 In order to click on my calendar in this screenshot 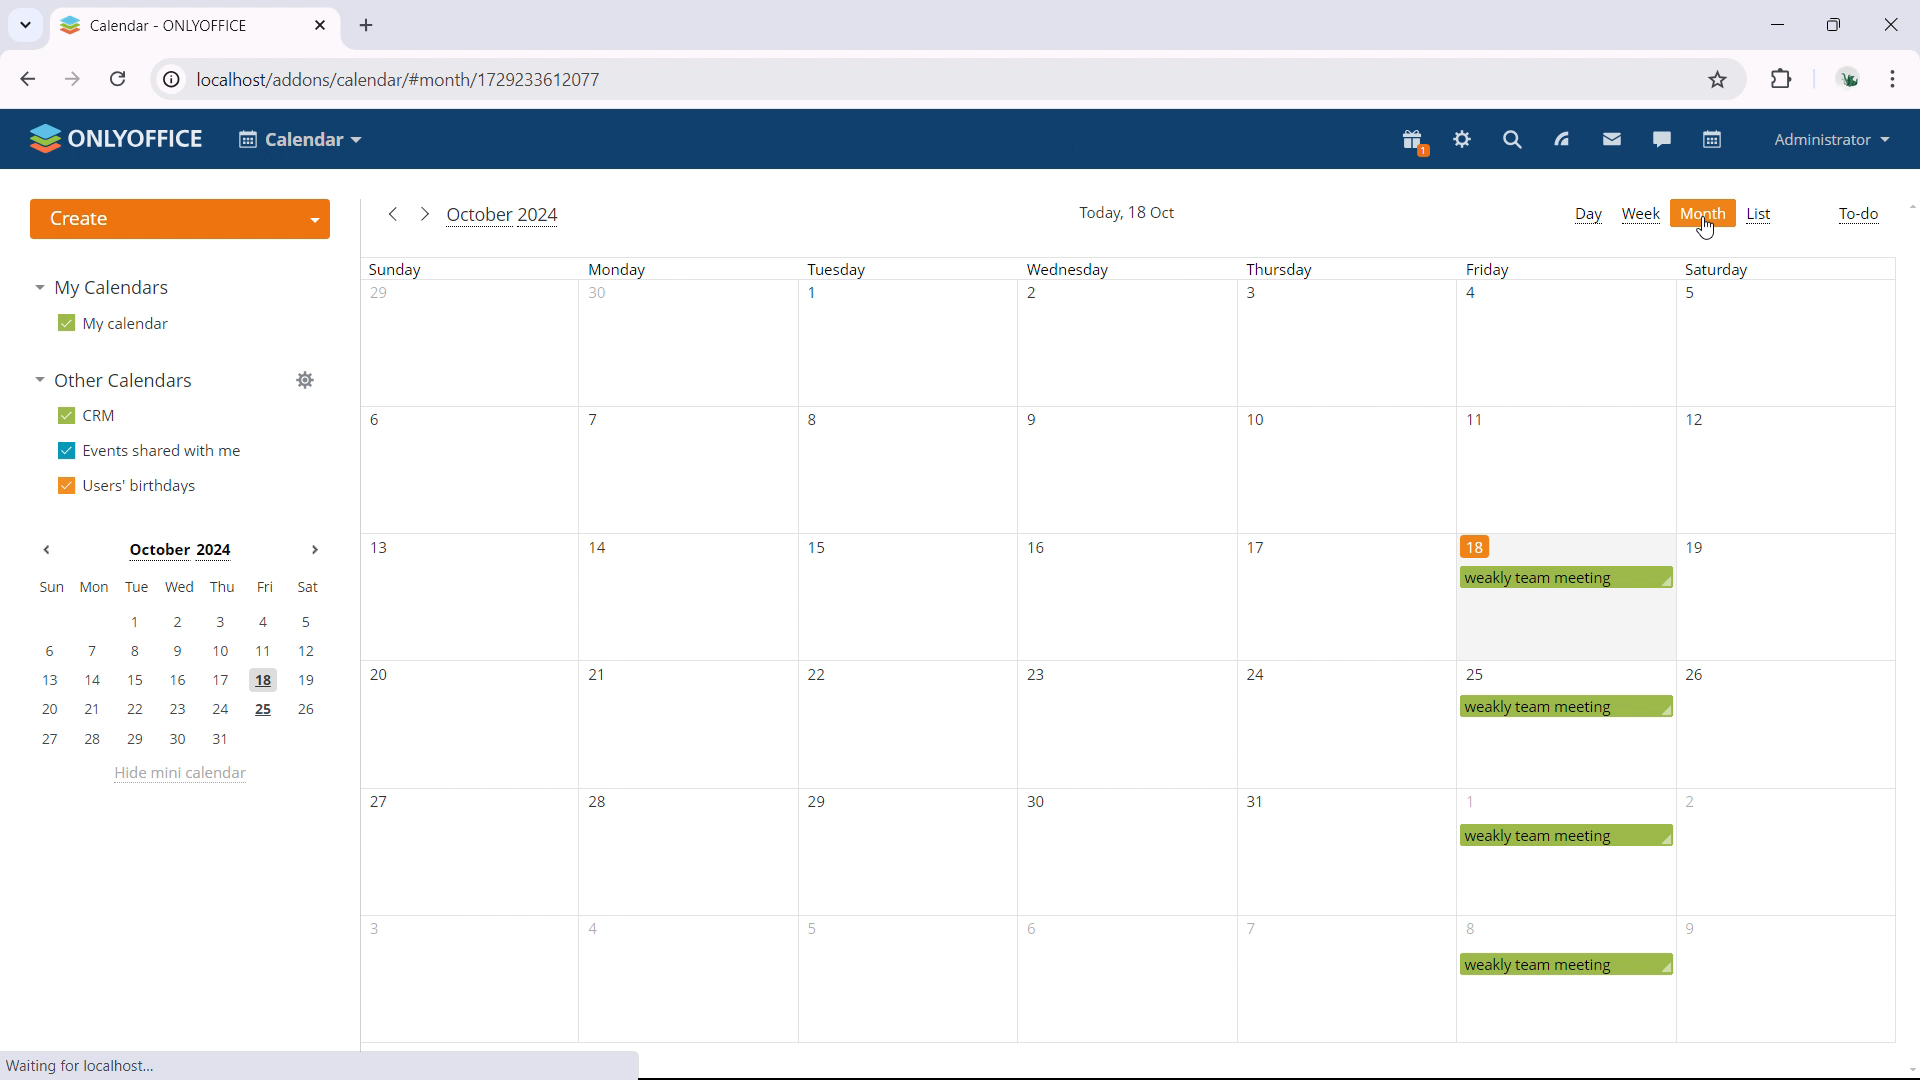, I will do `click(112, 322)`.